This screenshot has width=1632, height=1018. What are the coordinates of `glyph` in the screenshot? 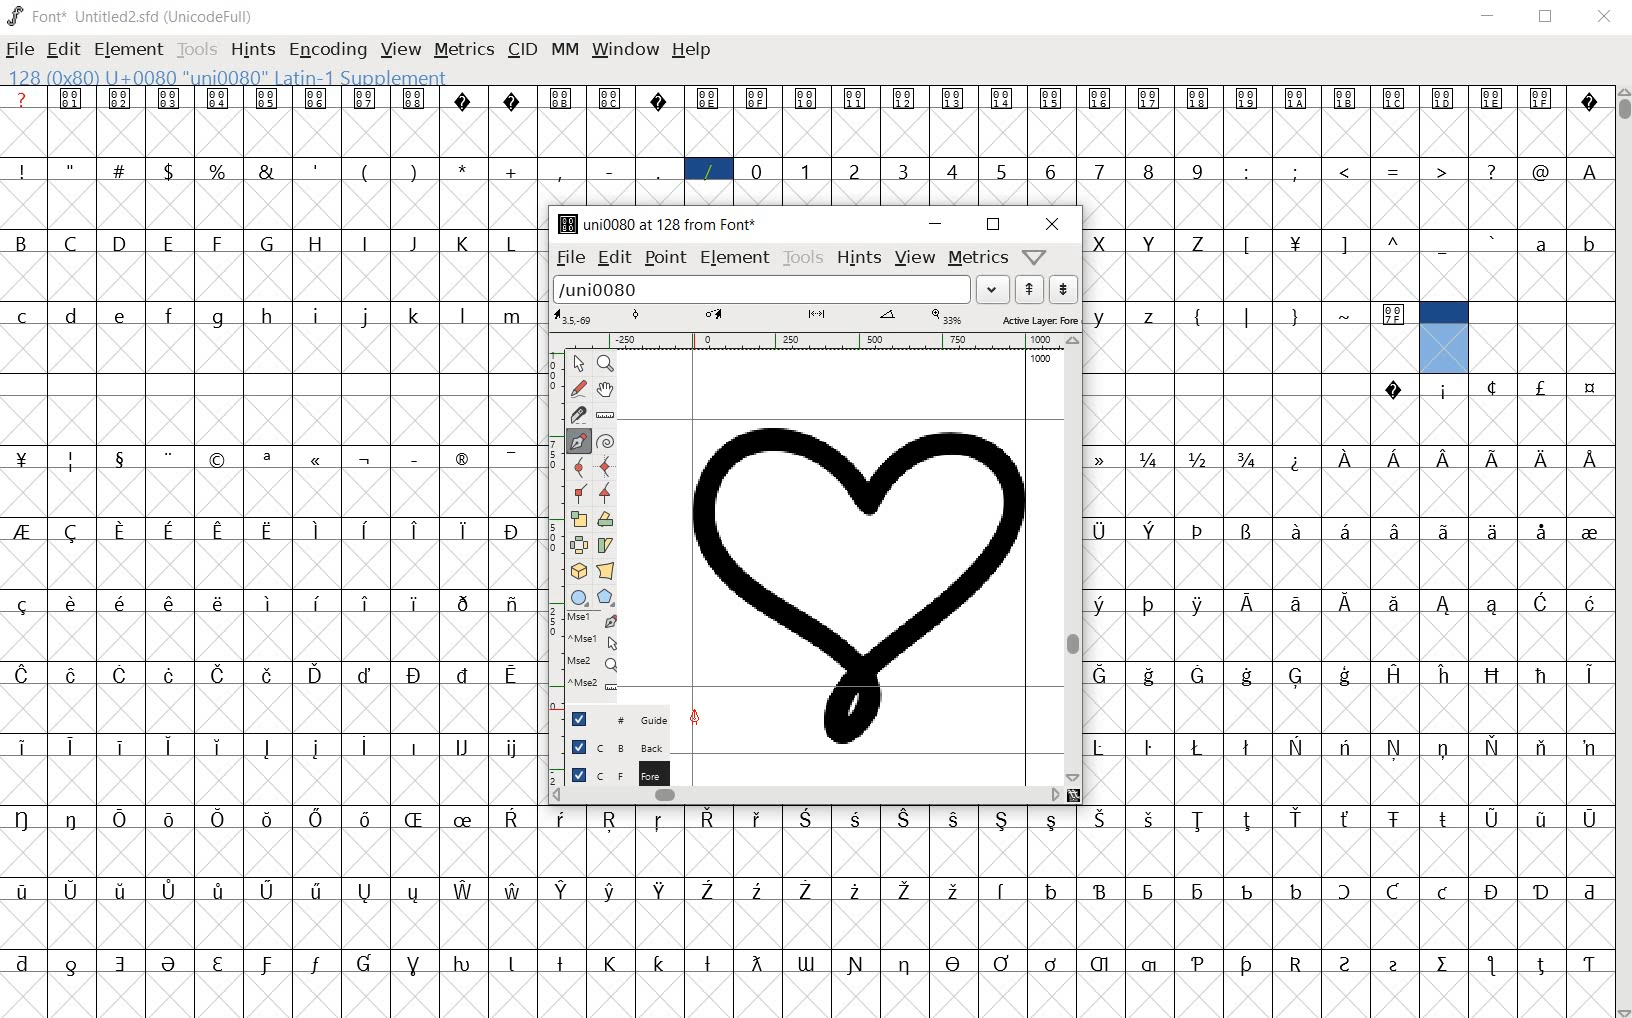 It's located at (1590, 675).